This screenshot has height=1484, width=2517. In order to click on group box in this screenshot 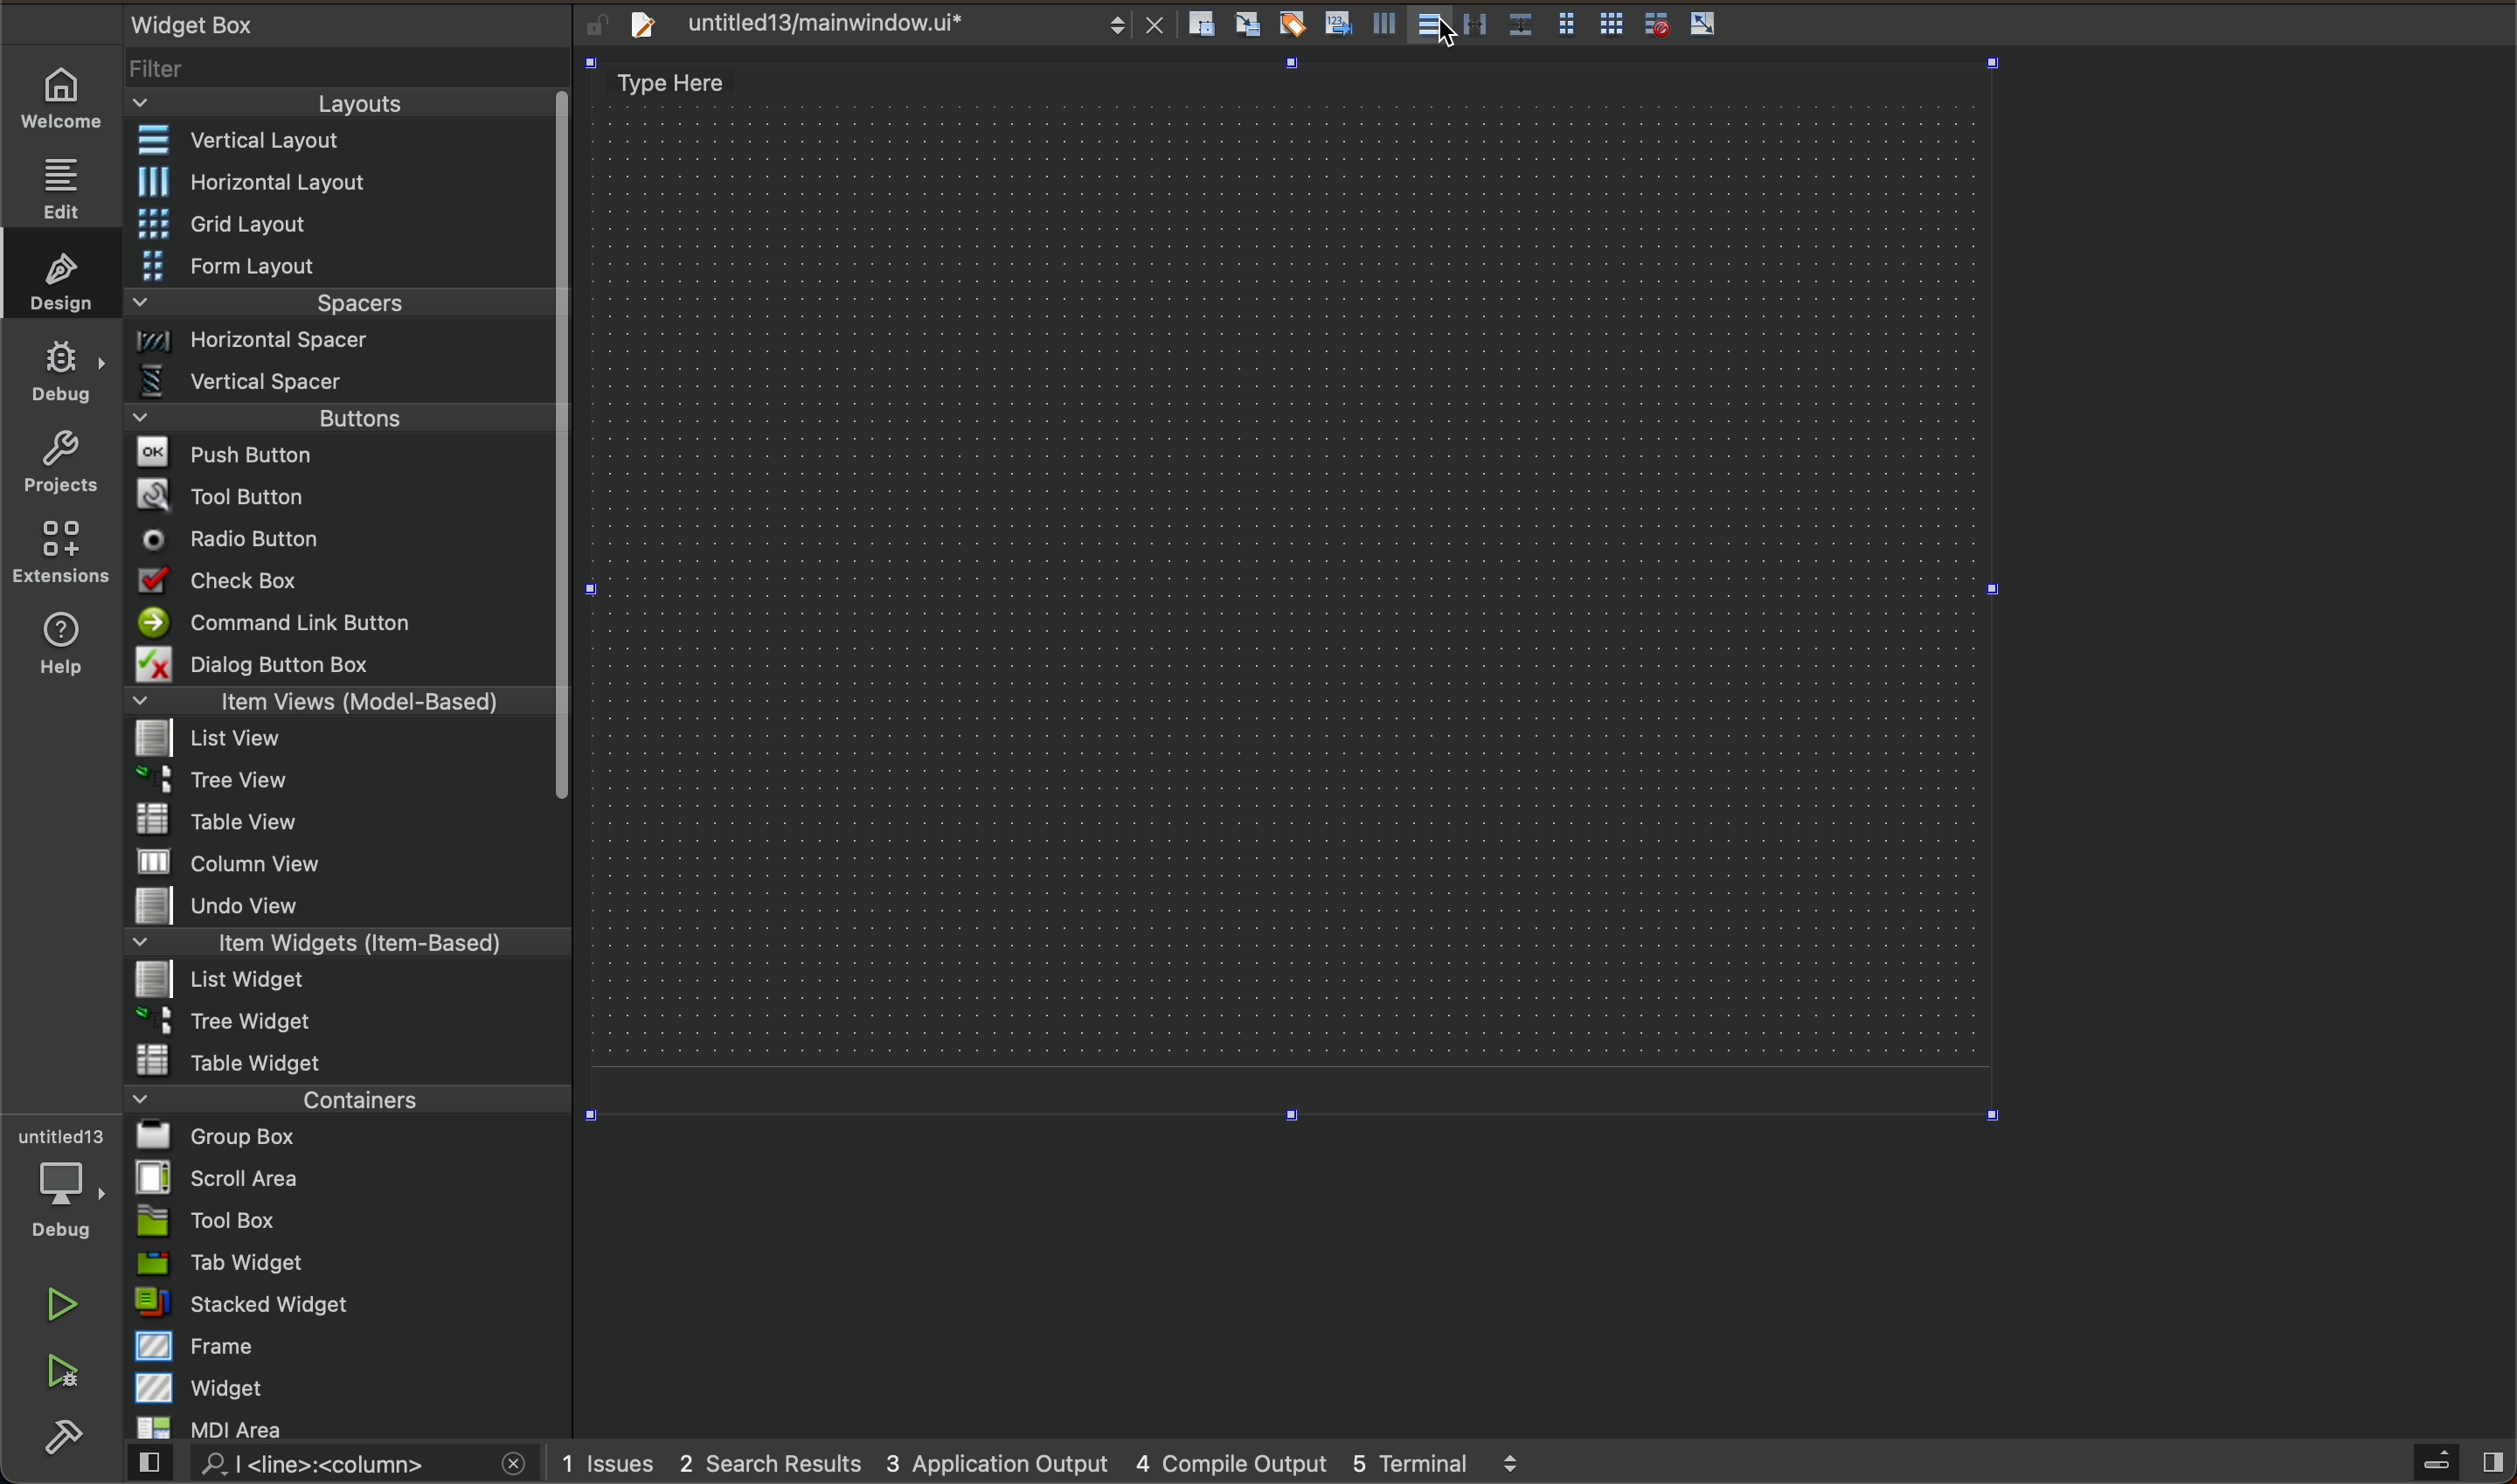, I will do `click(351, 1138)`.